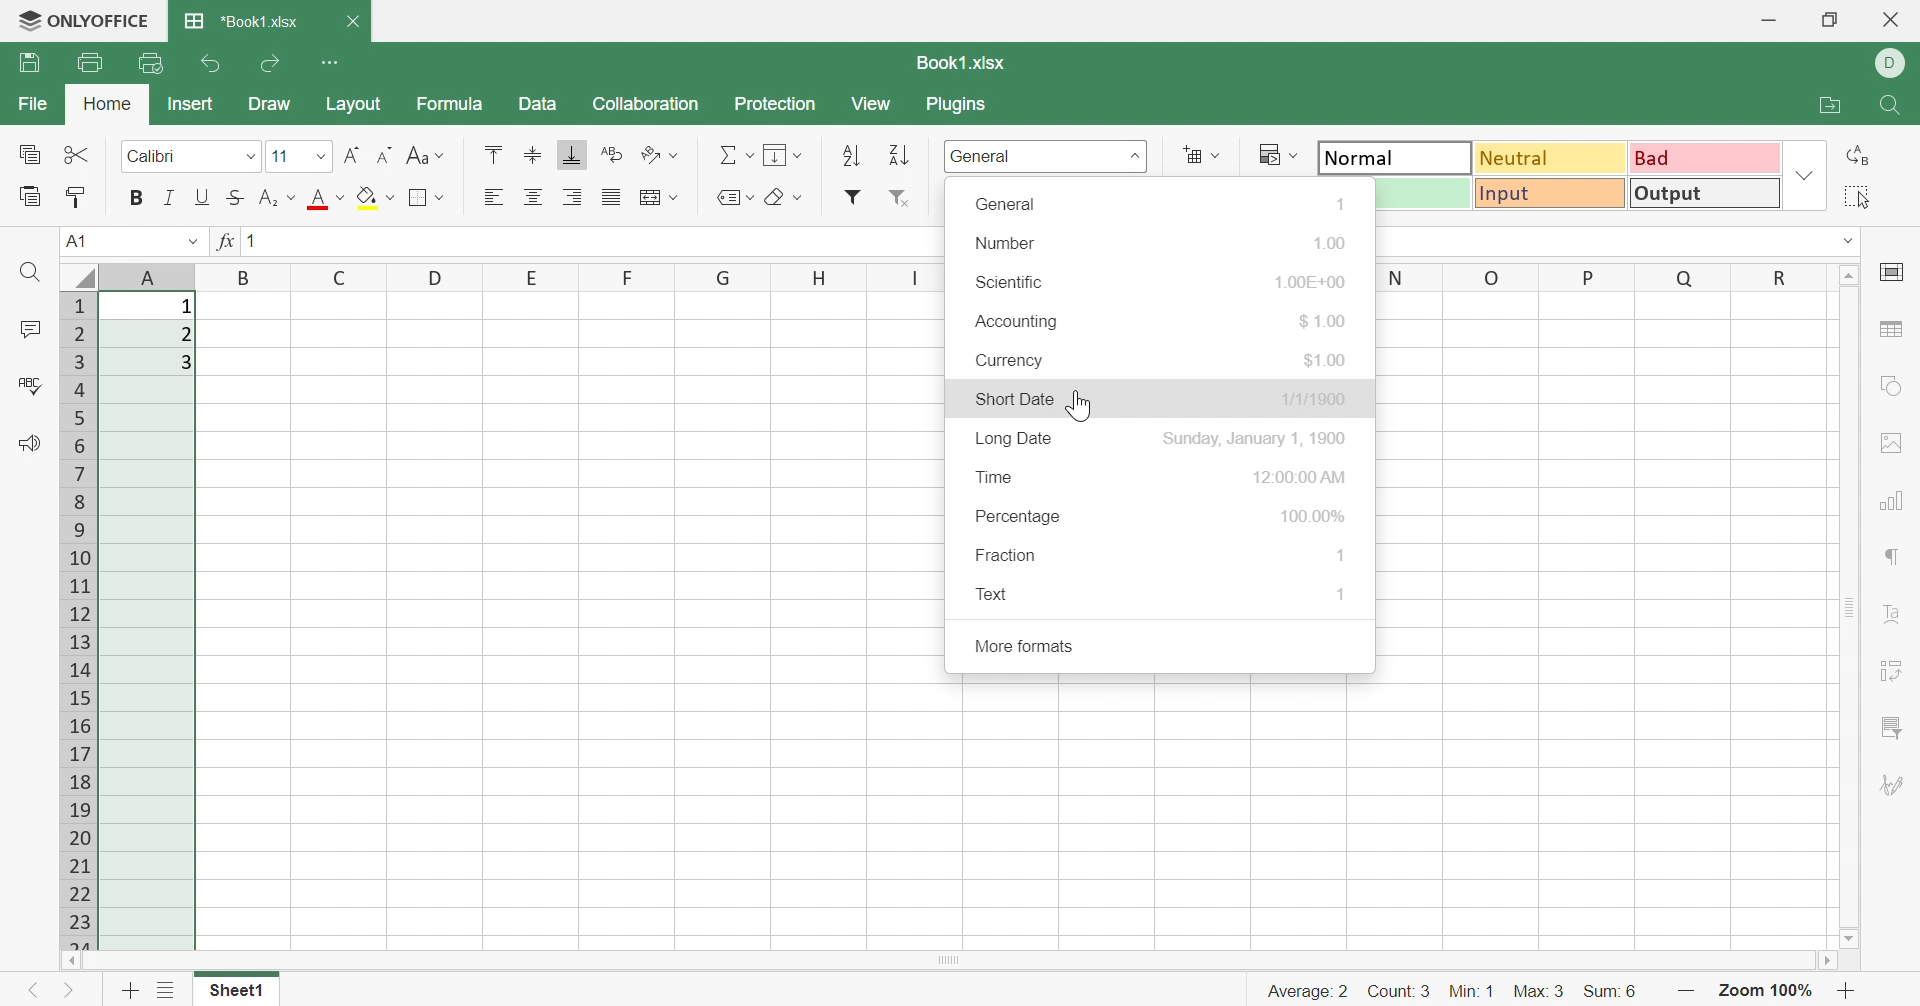 The image size is (1920, 1006). What do you see at coordinates (1895, 331) in the screenshot?
I see `Table settings` at bounding box center [1895, 331].